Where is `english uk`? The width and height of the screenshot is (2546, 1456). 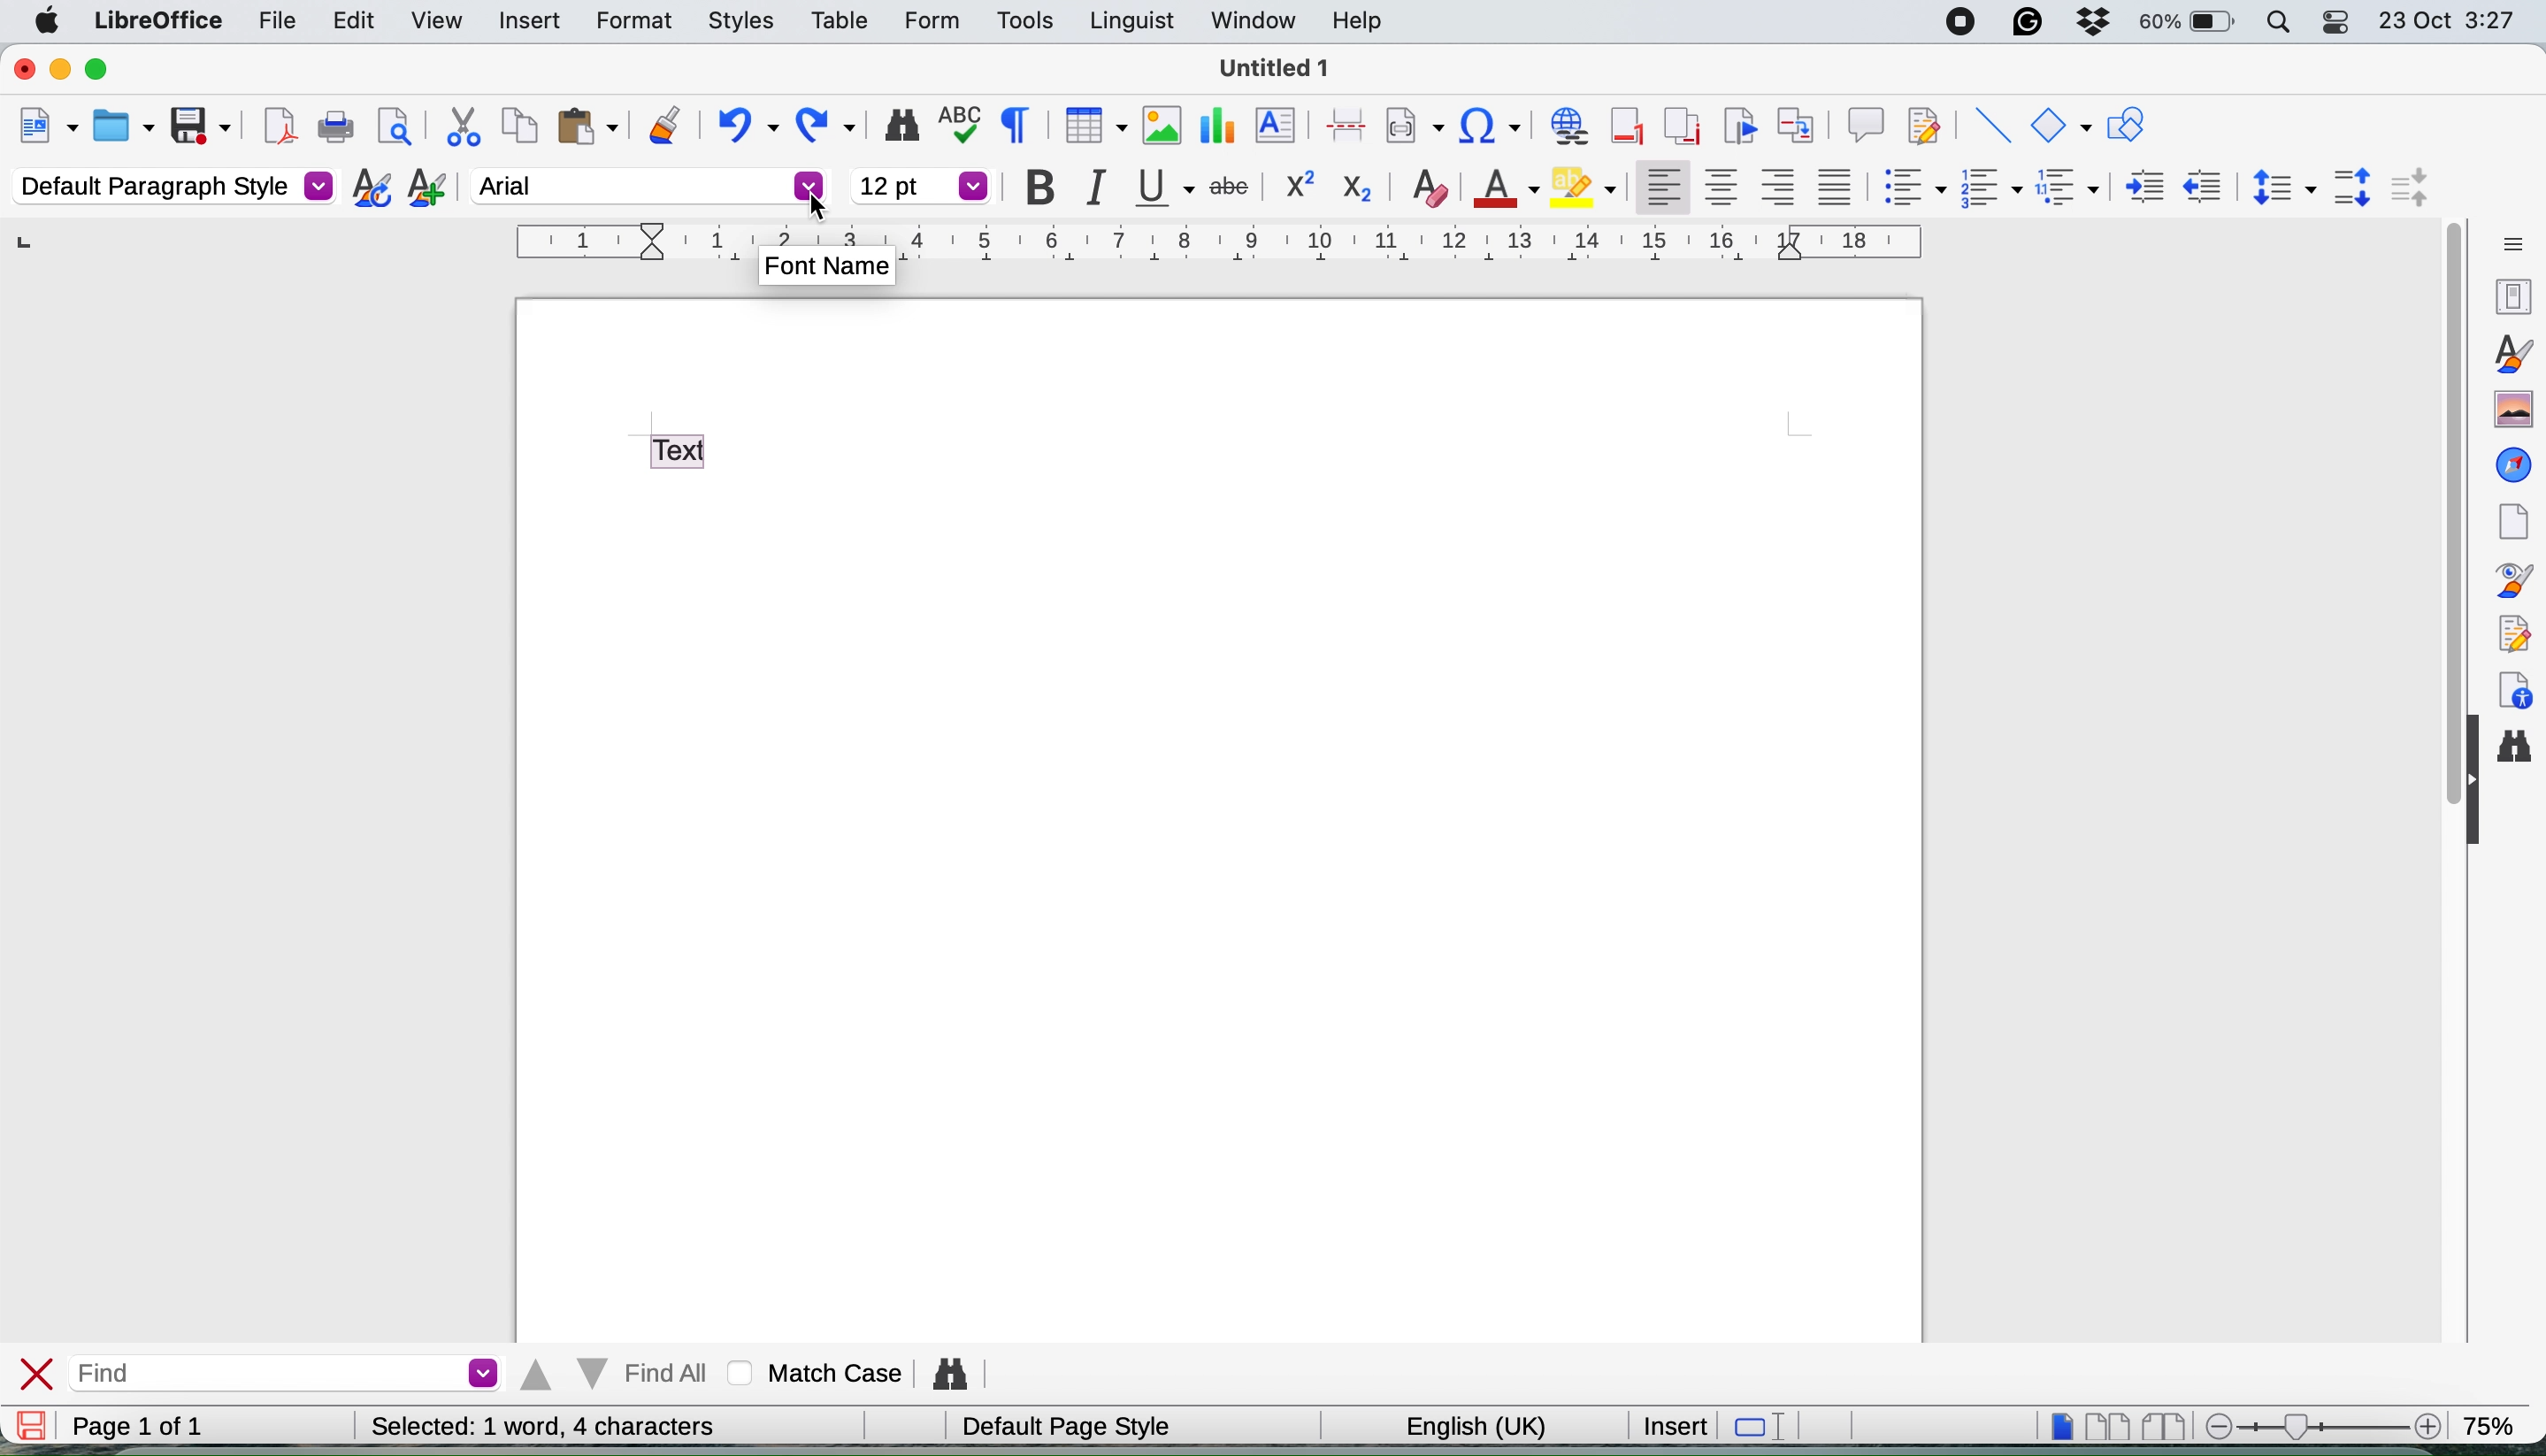 english uk is located at coordinates (1463, 1428).